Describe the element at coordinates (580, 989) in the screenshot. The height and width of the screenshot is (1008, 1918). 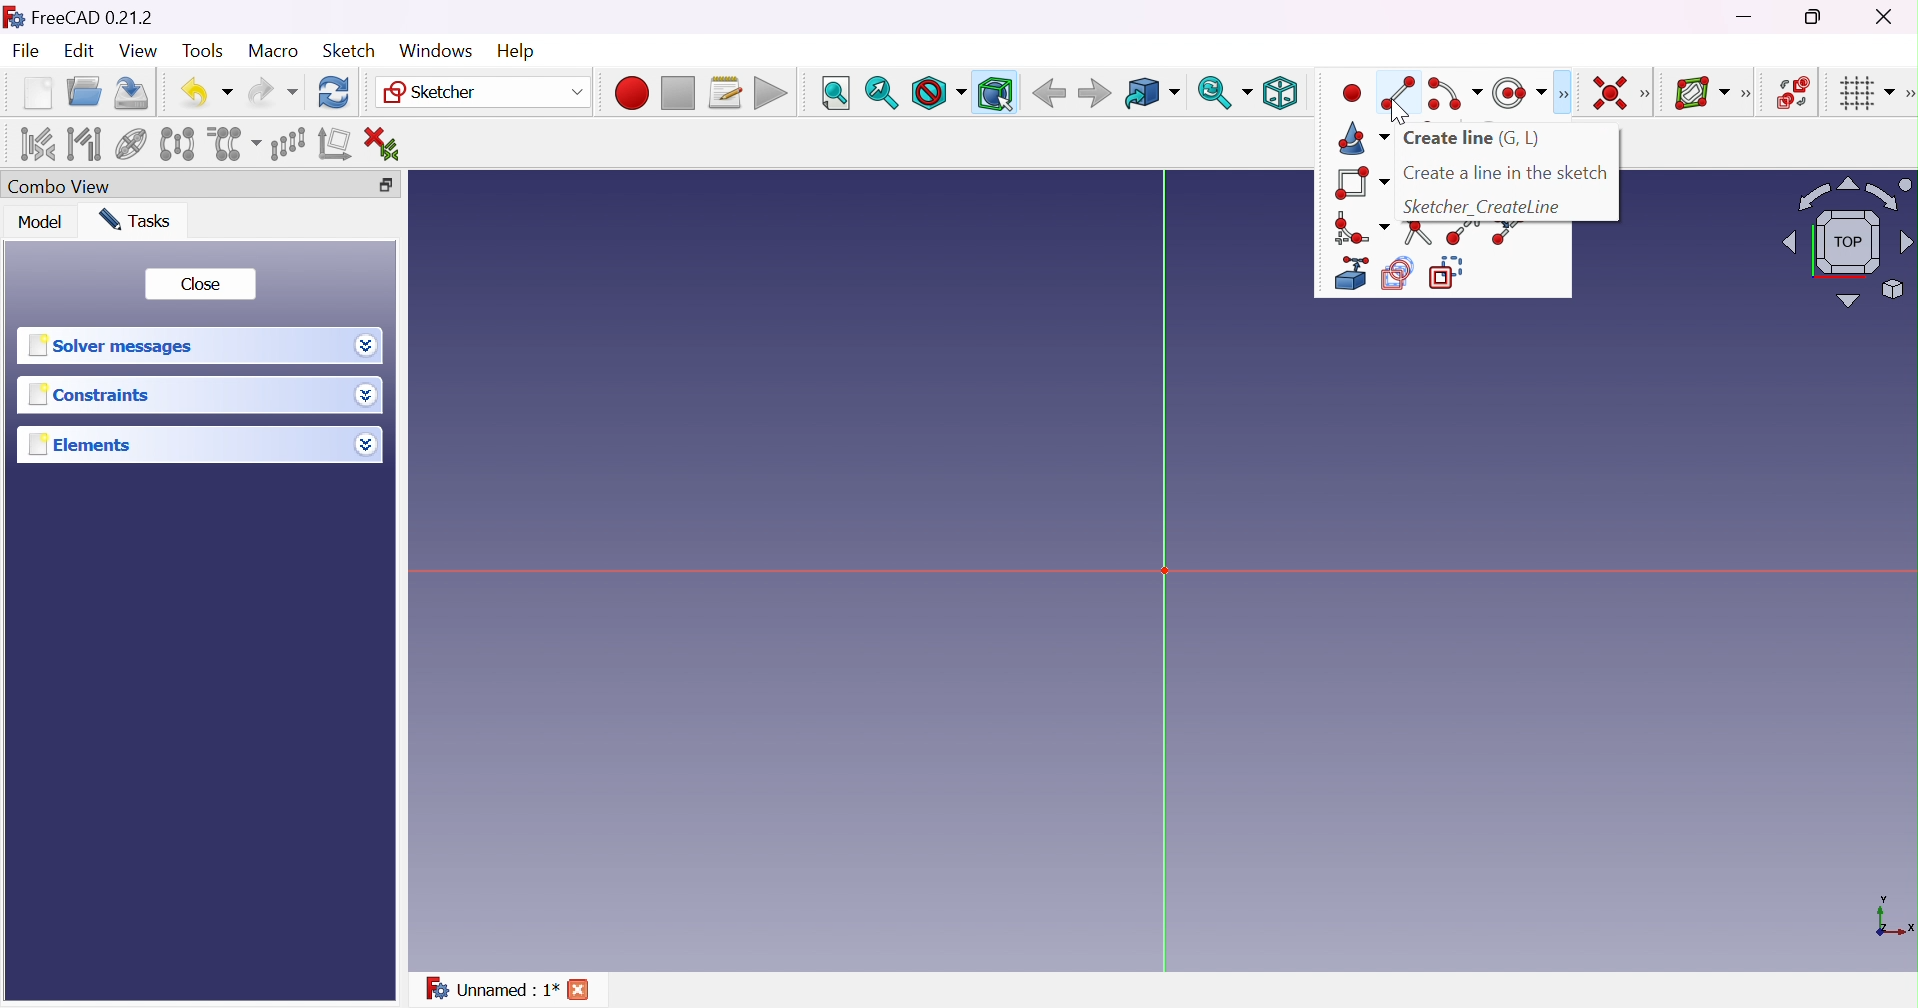
I see `Close` at that location.